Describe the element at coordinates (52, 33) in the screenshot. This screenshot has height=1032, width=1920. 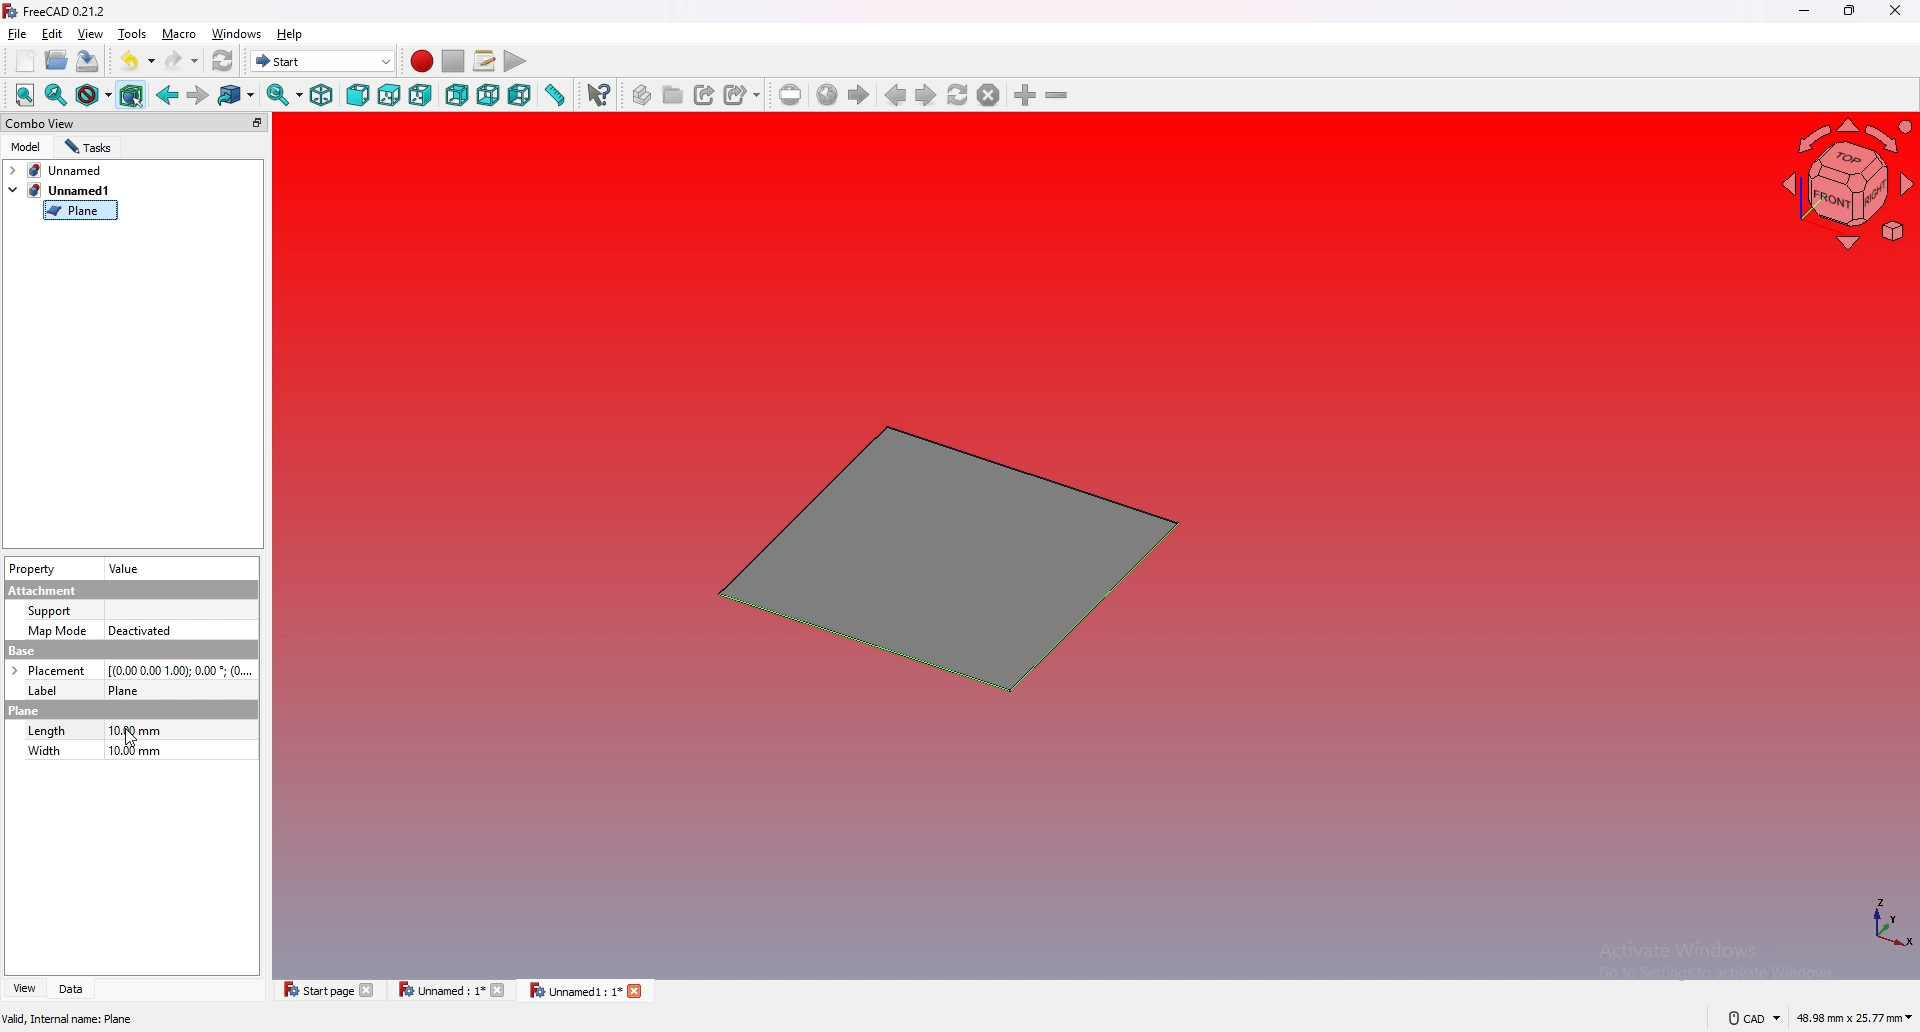
I see `edit` at that location.